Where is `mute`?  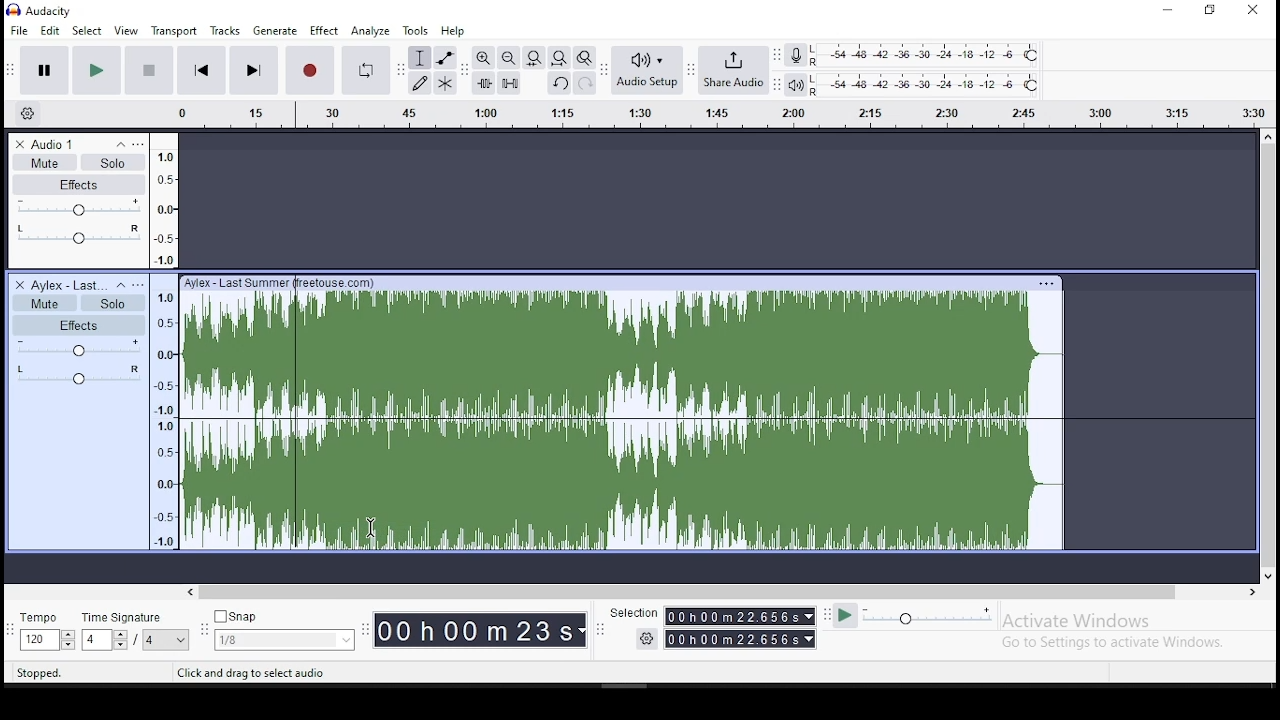 mute is located at coordinates (44, 162).